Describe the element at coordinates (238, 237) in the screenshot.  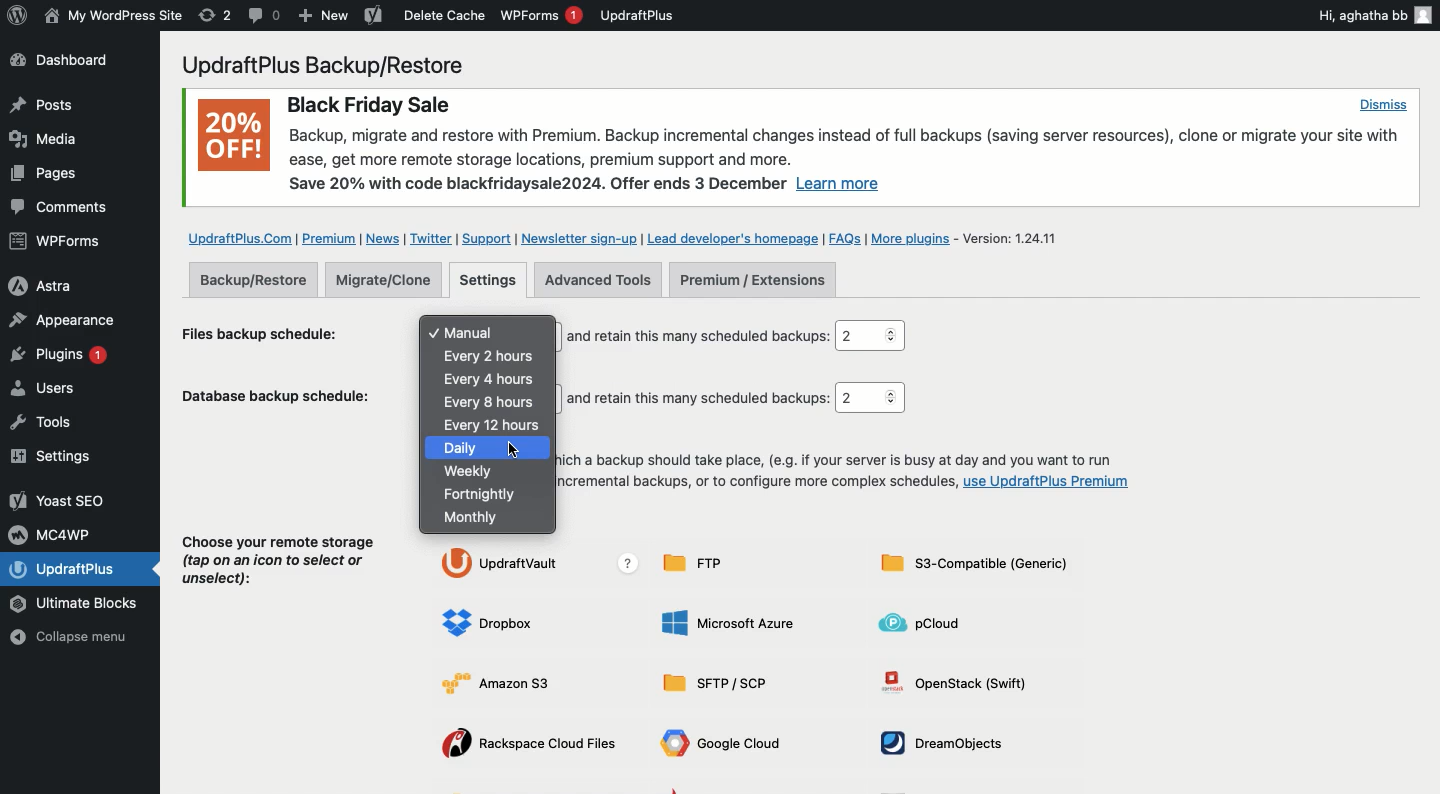
I see `UpdraftPlus.com` at that location.